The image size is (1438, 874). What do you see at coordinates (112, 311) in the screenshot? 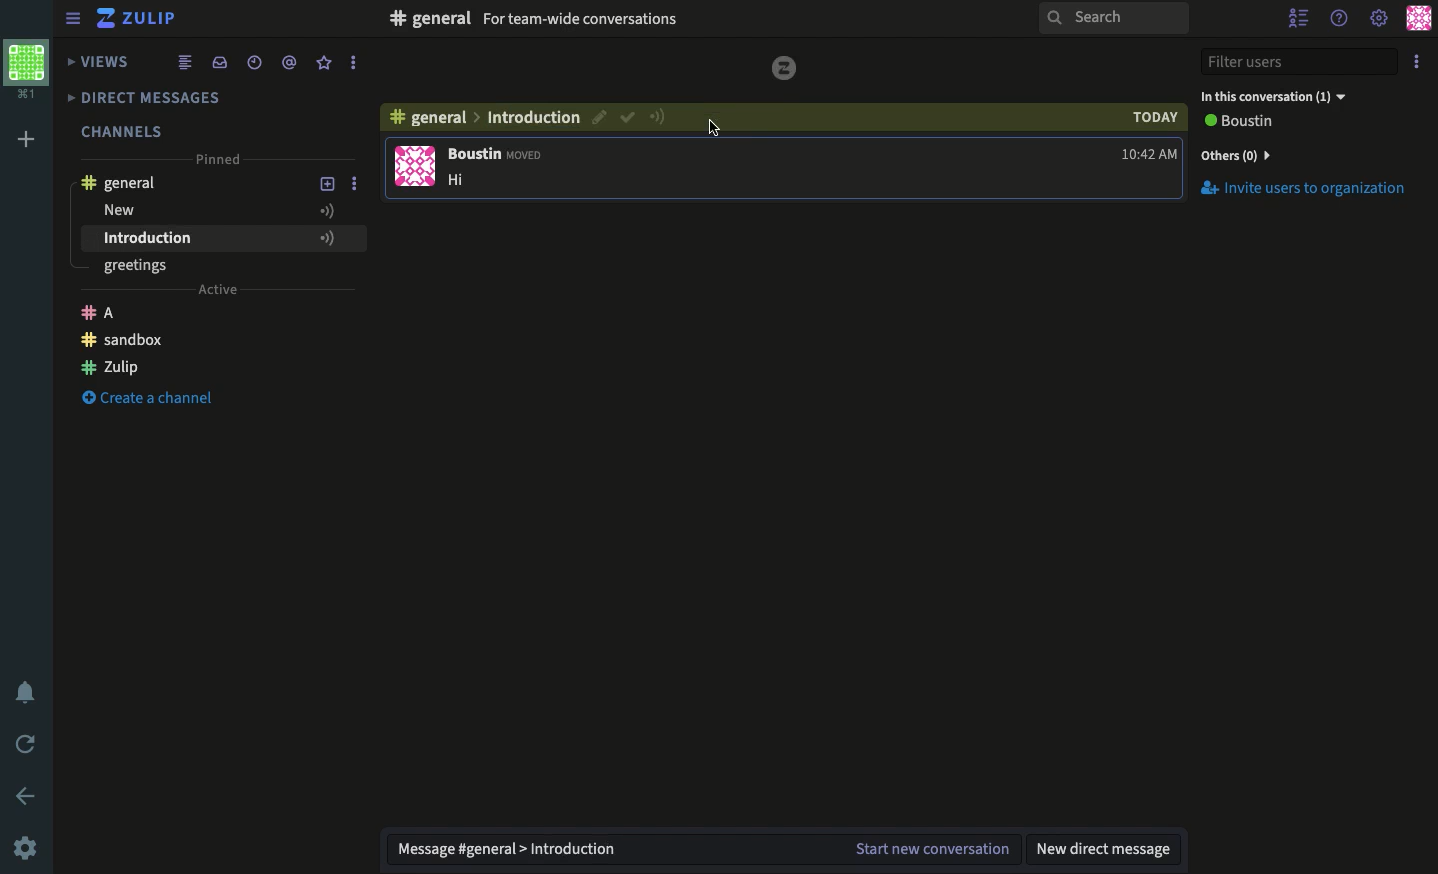
I see `Zulip` at bounding box center [112, 311].